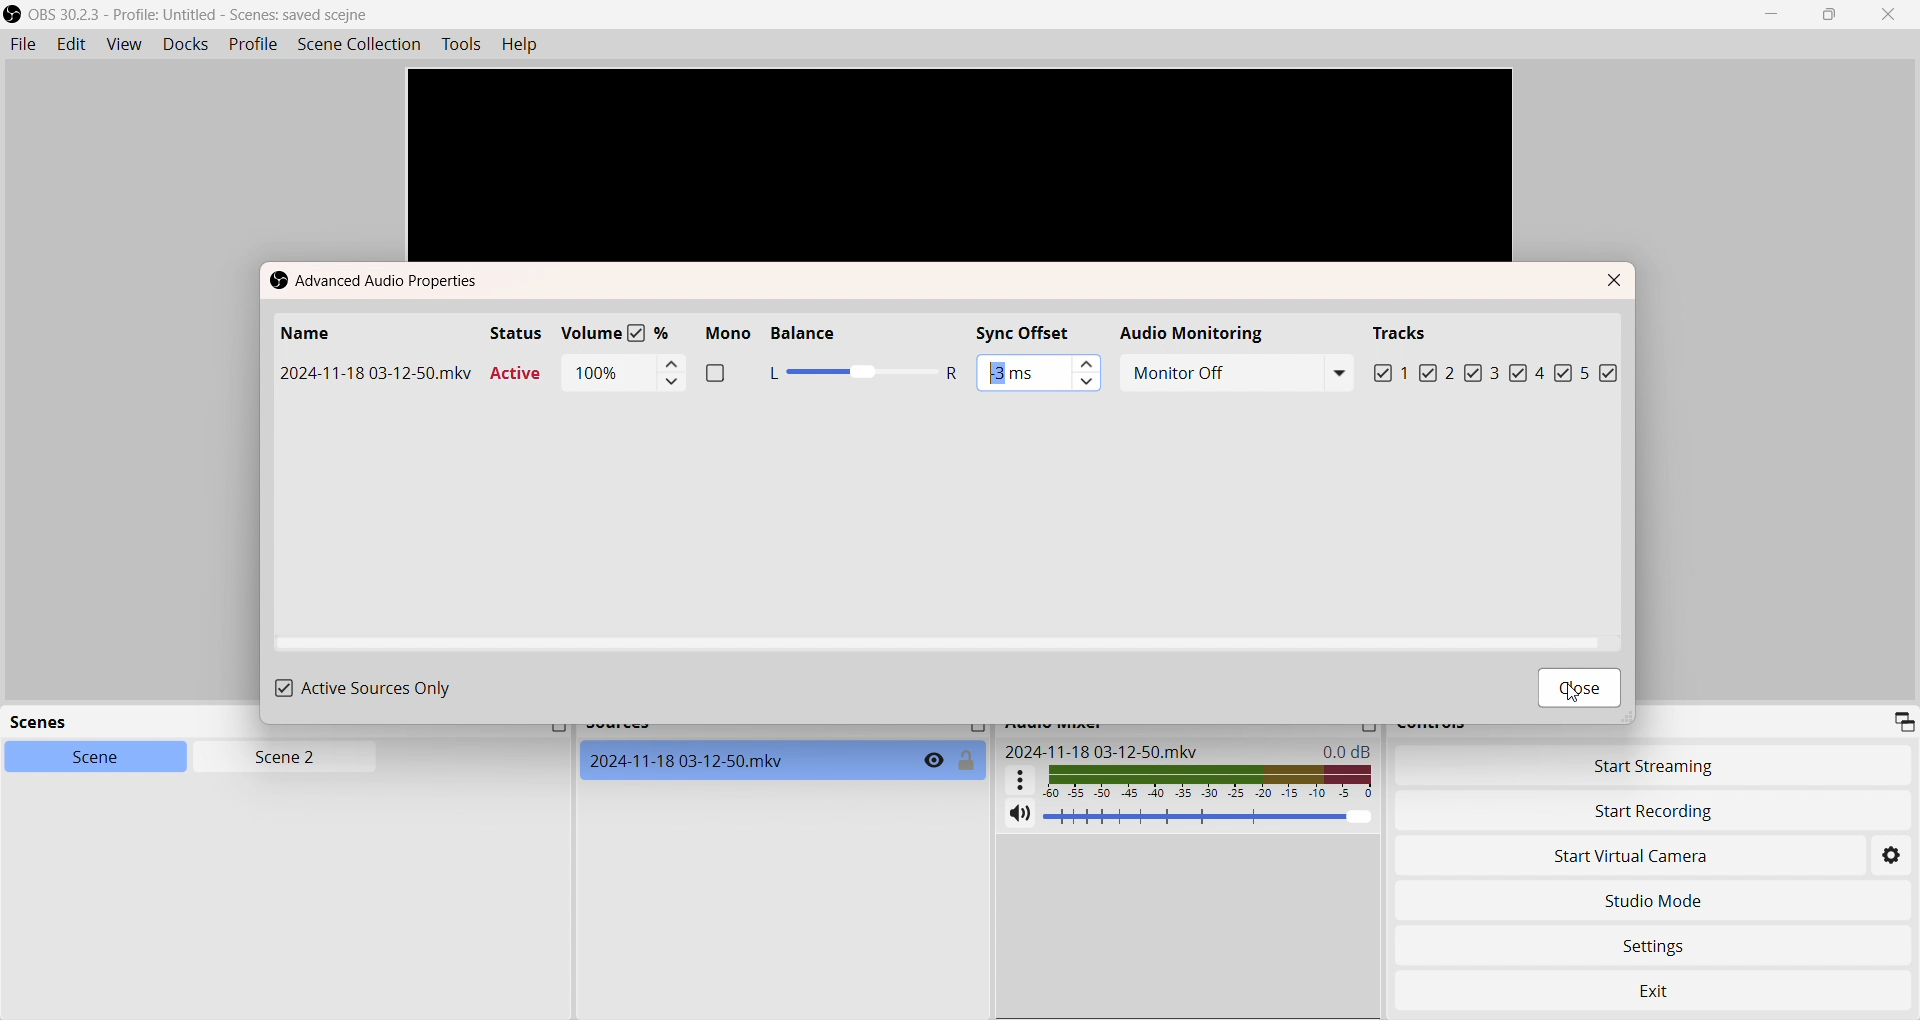 The width and height of the screenshot is (1920, 1020). Describe the element at coordinates (600, 373) in the screenshot. I see `100%` at that location.